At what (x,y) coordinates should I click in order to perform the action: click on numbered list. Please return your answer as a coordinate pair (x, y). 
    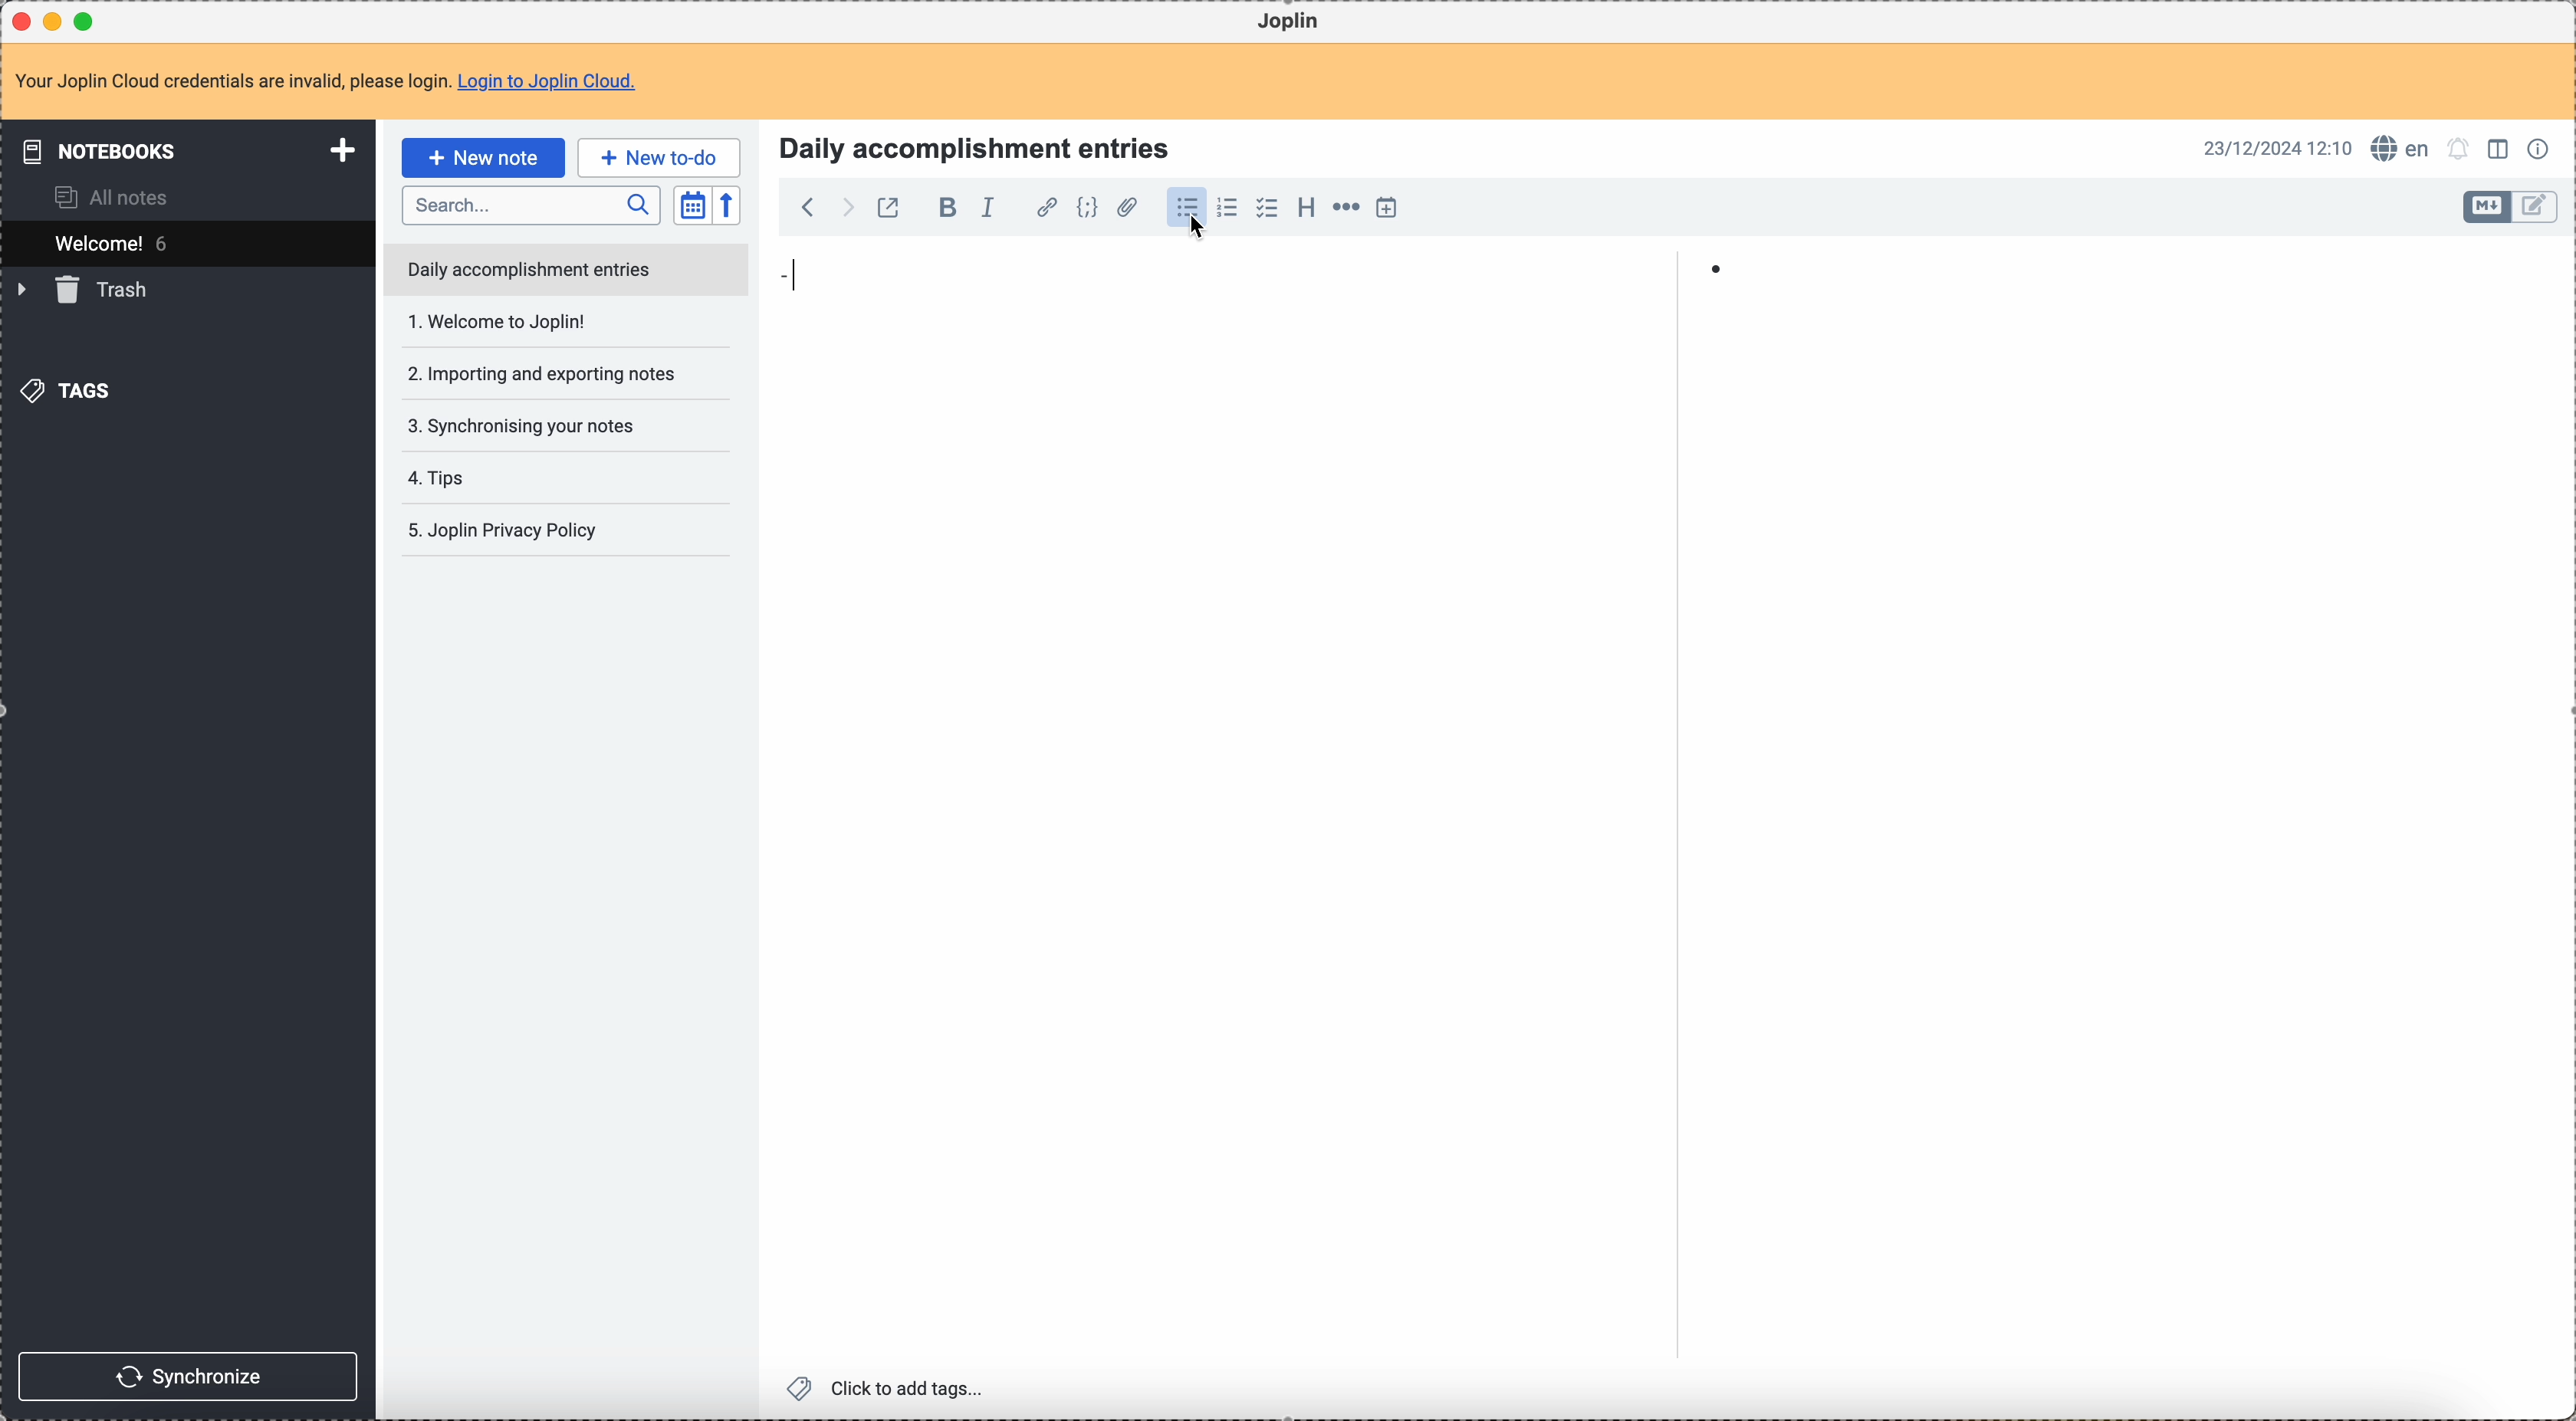
    Looking at the image, I should click on (1227, 210).